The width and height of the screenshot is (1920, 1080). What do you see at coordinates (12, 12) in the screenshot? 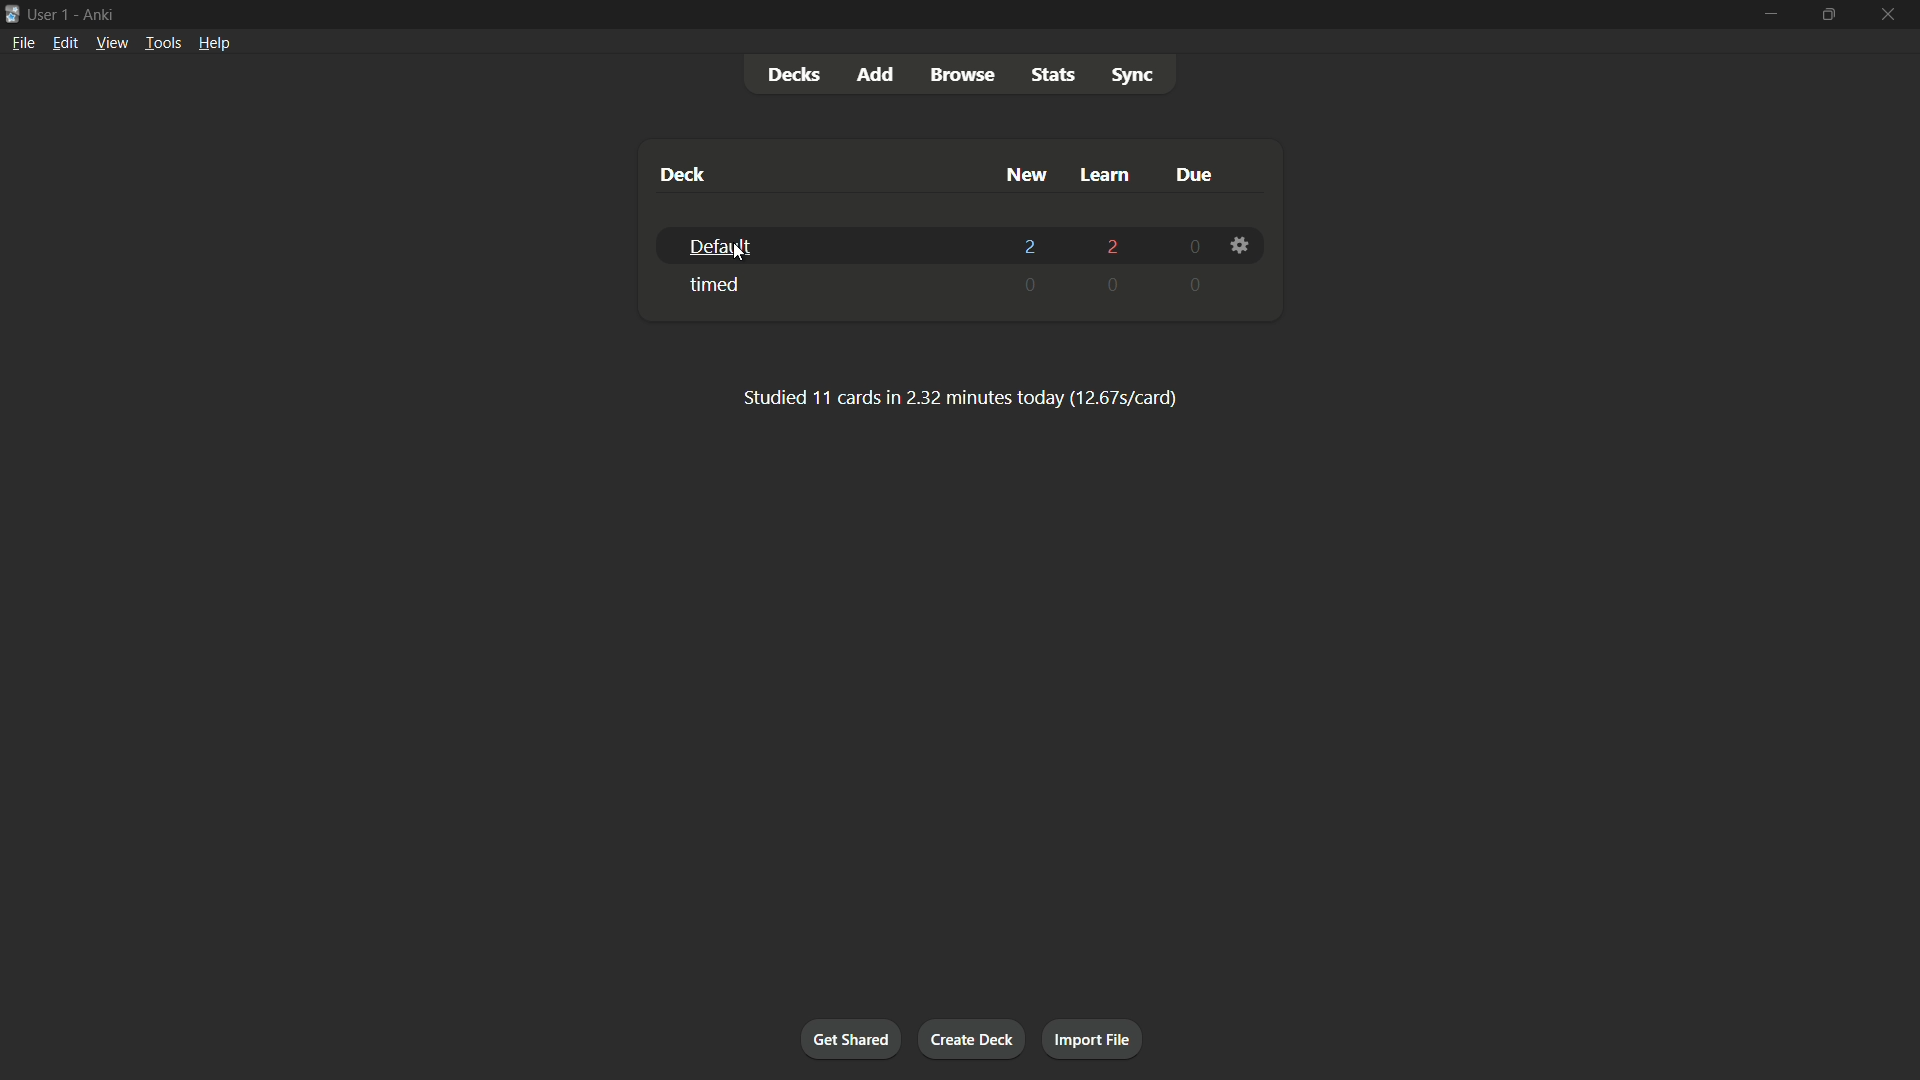
I see `app icon` at bounding box center [12, 12].